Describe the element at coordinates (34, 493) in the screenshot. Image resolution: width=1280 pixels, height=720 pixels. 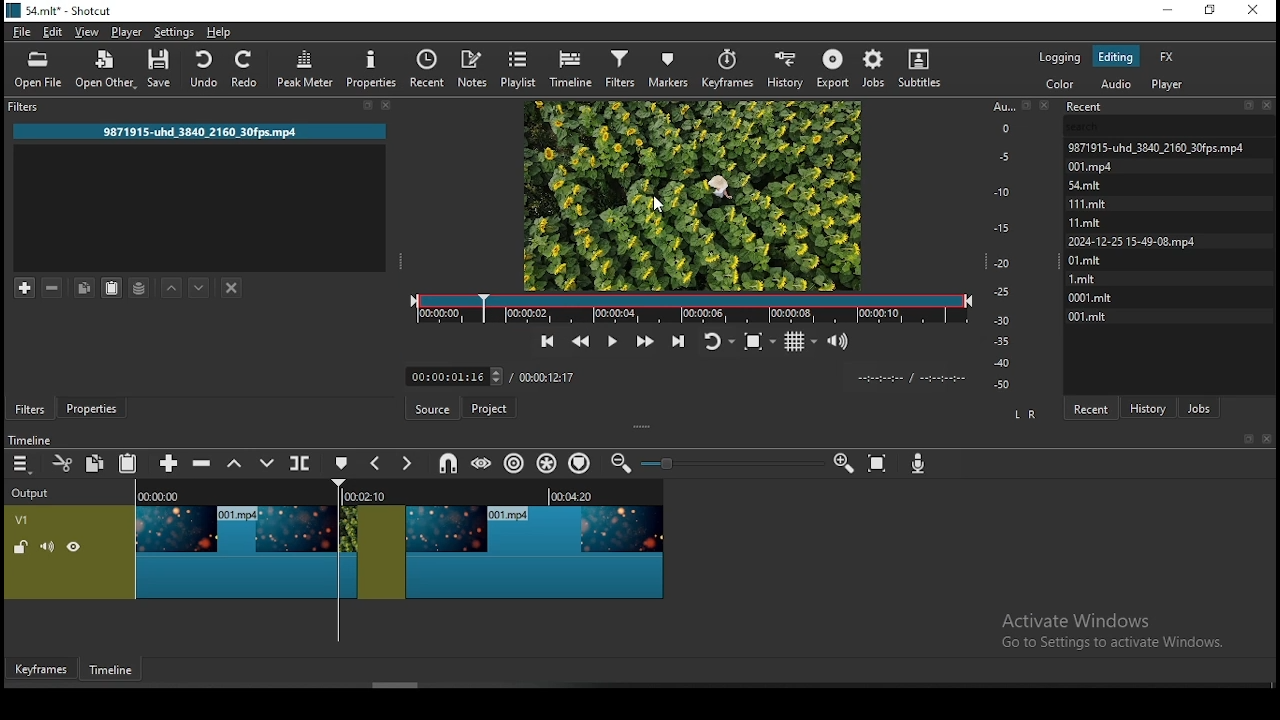
I see `Output` at that location.